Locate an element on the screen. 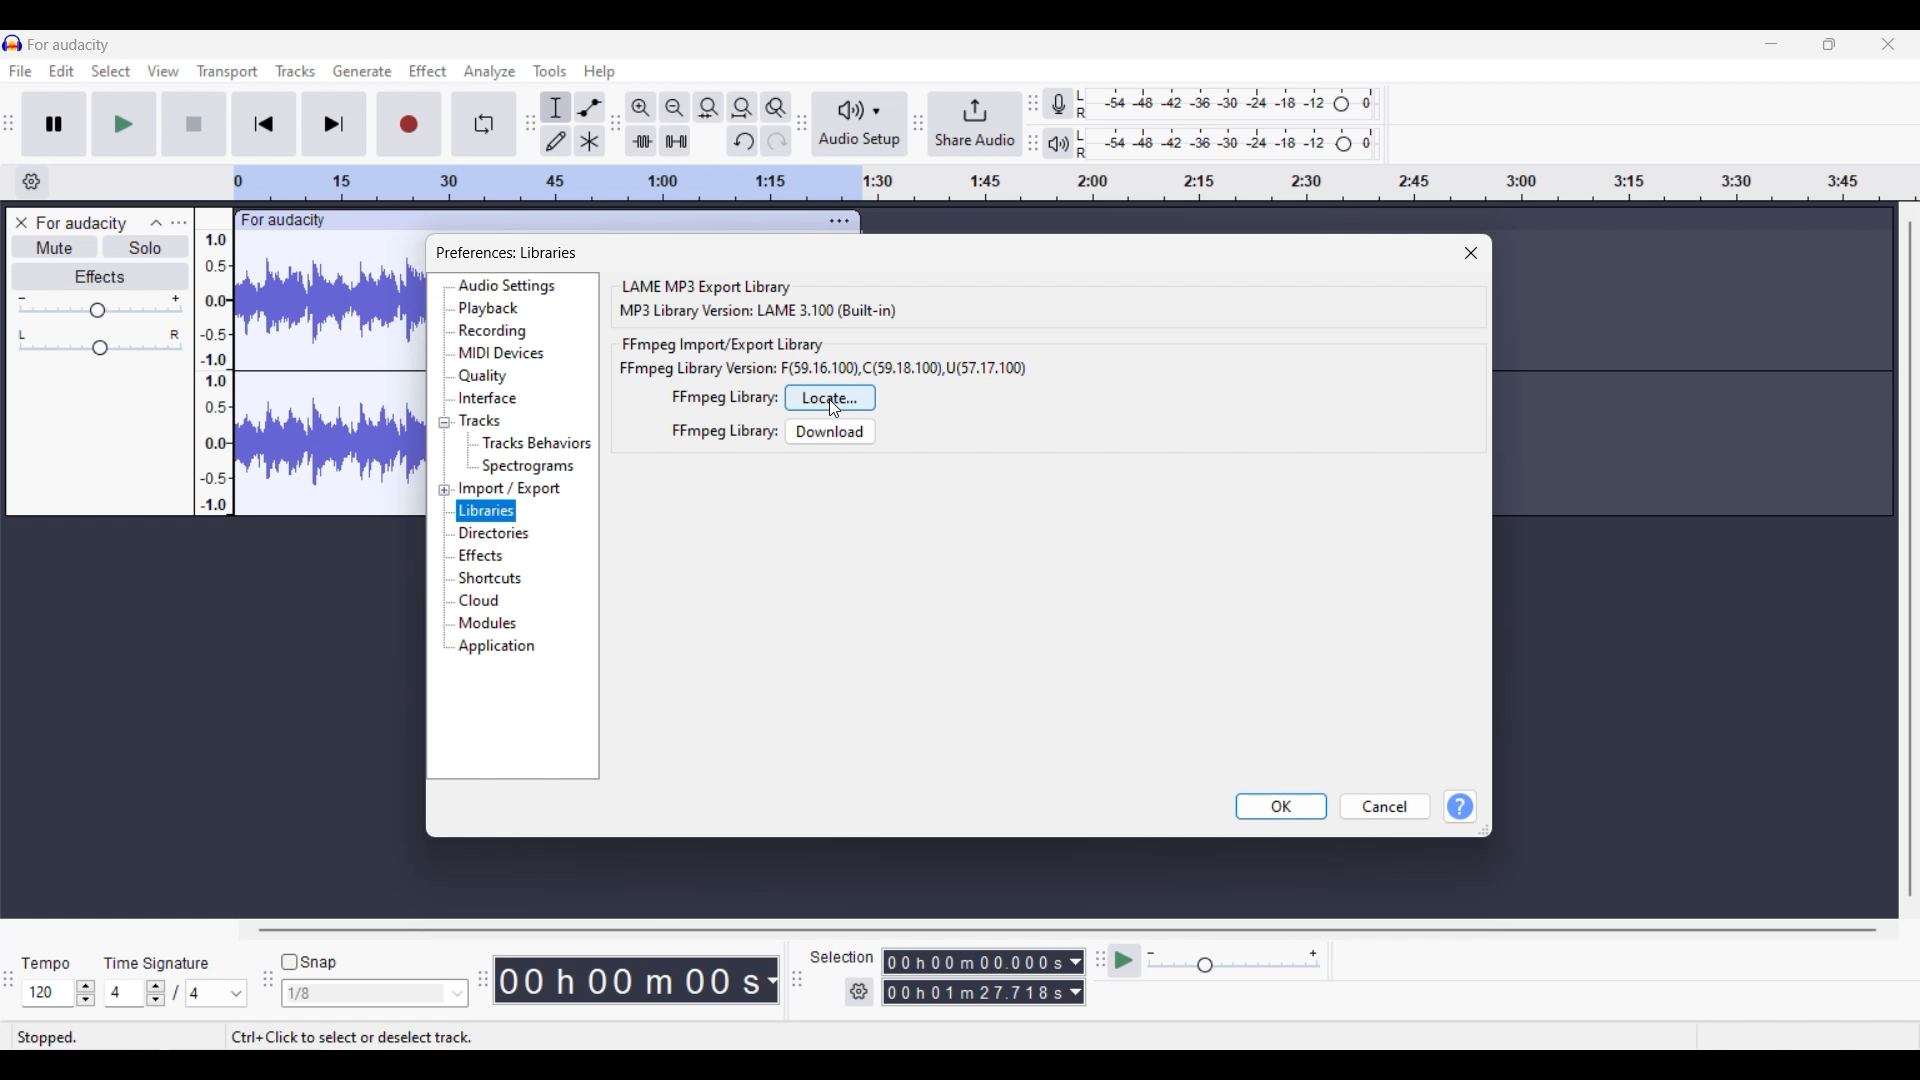  Tracks behaviours  is located at coordinates (537, 444).